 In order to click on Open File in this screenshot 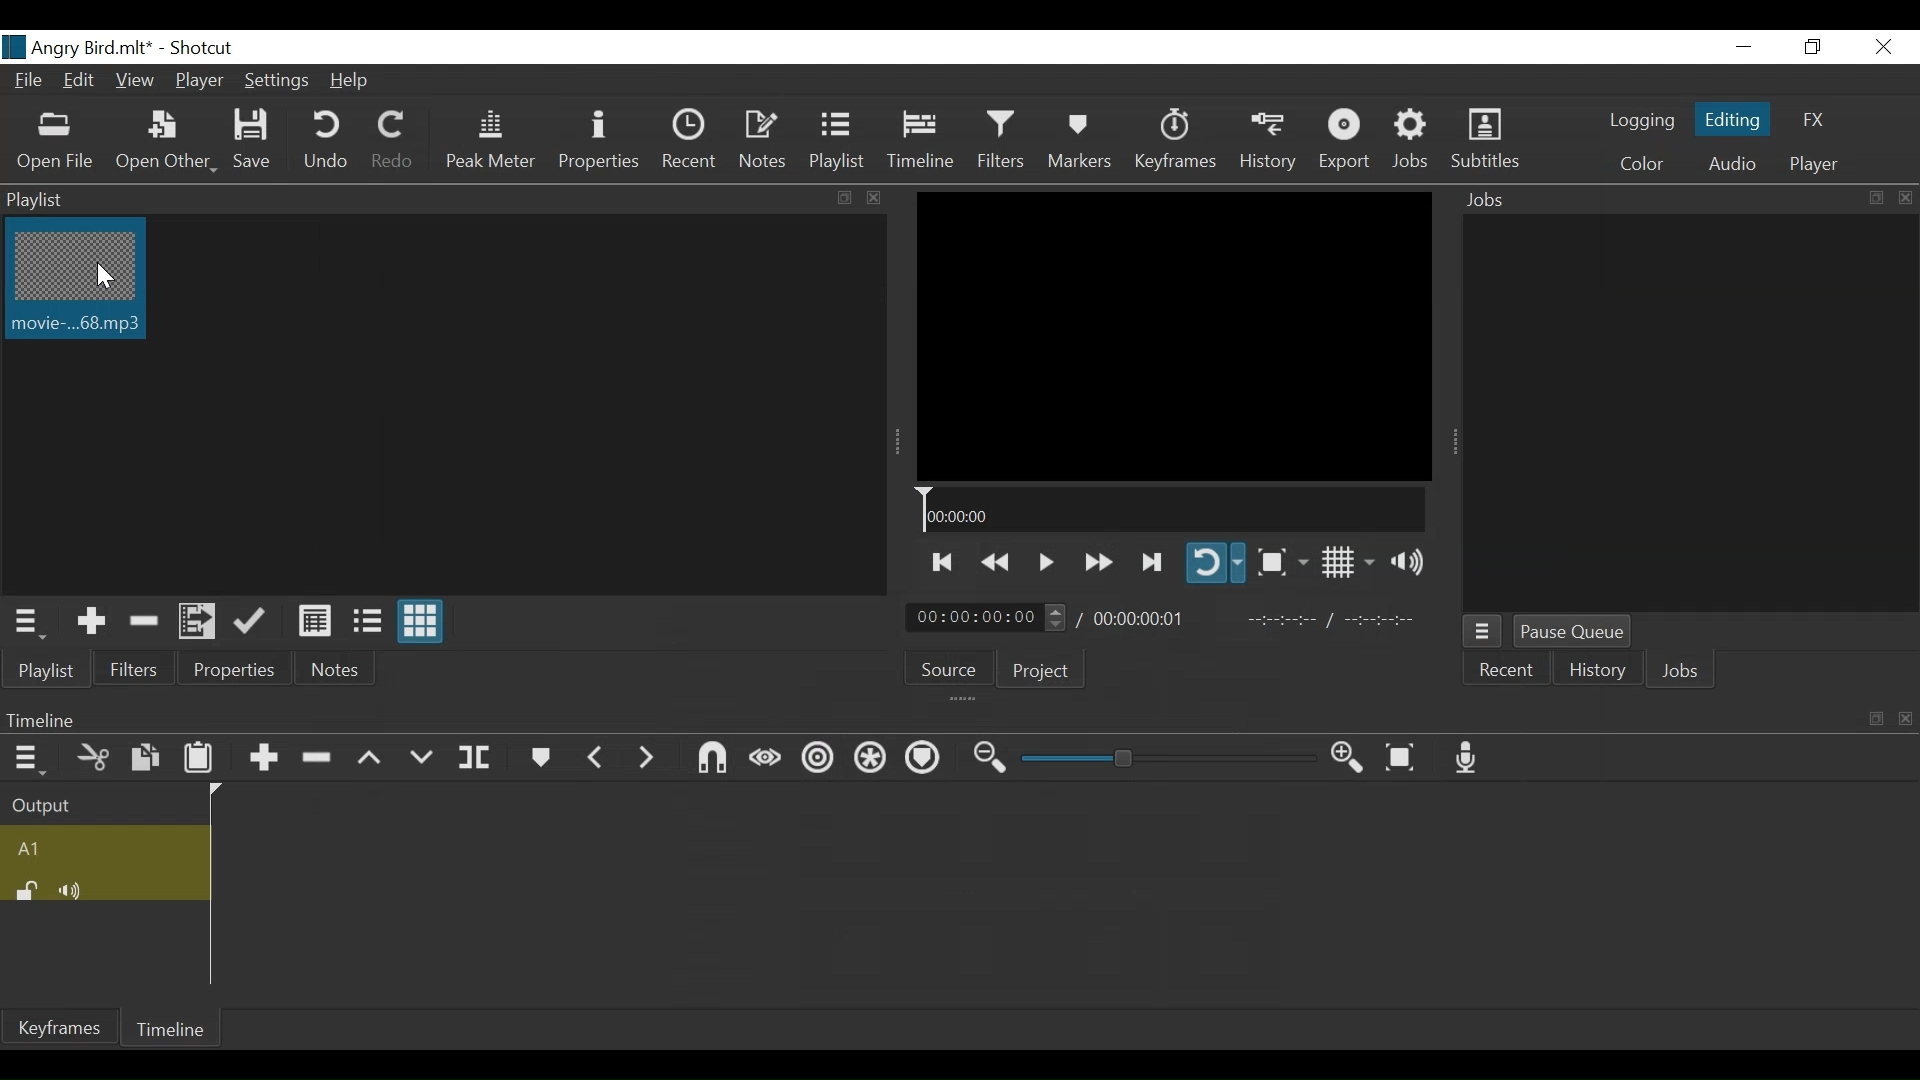, I will do `click(56, 141)`.